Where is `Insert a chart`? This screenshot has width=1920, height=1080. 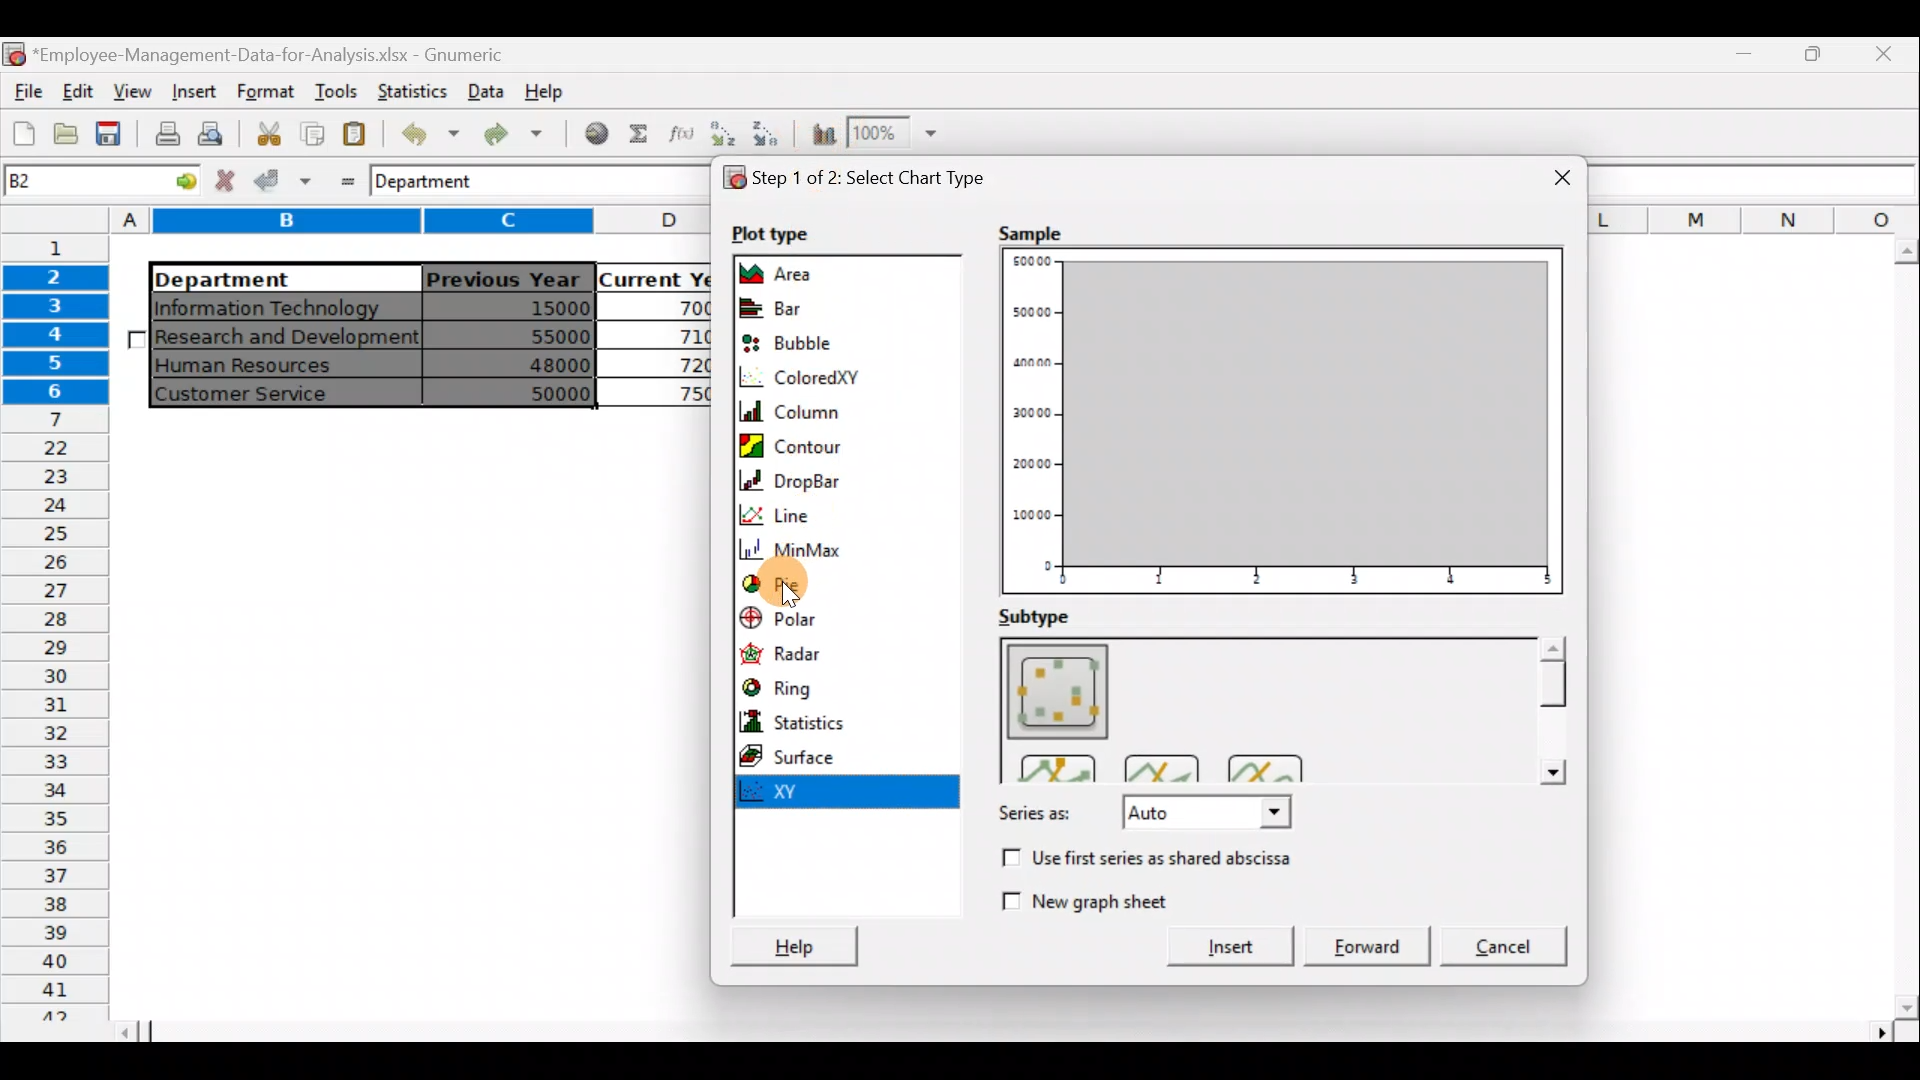
Insert a chart is located at coordinates (821, 135).